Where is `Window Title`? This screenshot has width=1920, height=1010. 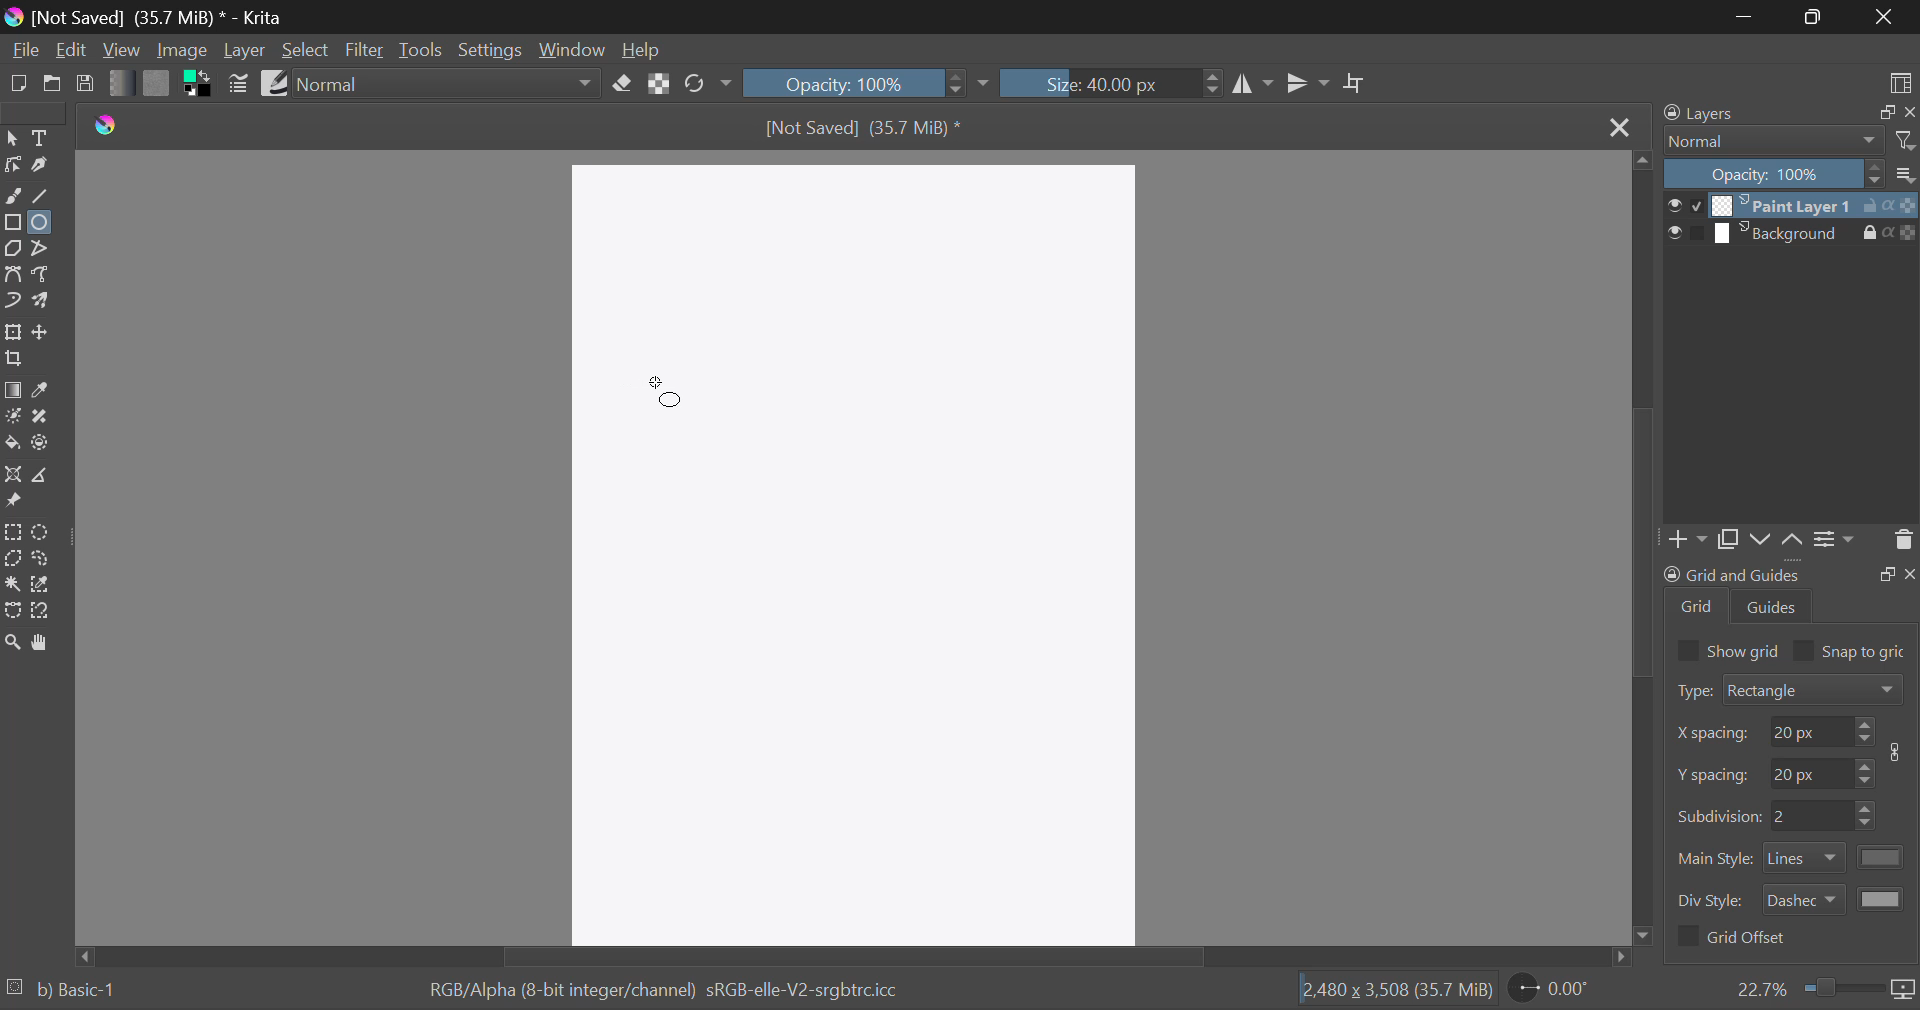
Window Title is located at coordinates (146, 17).